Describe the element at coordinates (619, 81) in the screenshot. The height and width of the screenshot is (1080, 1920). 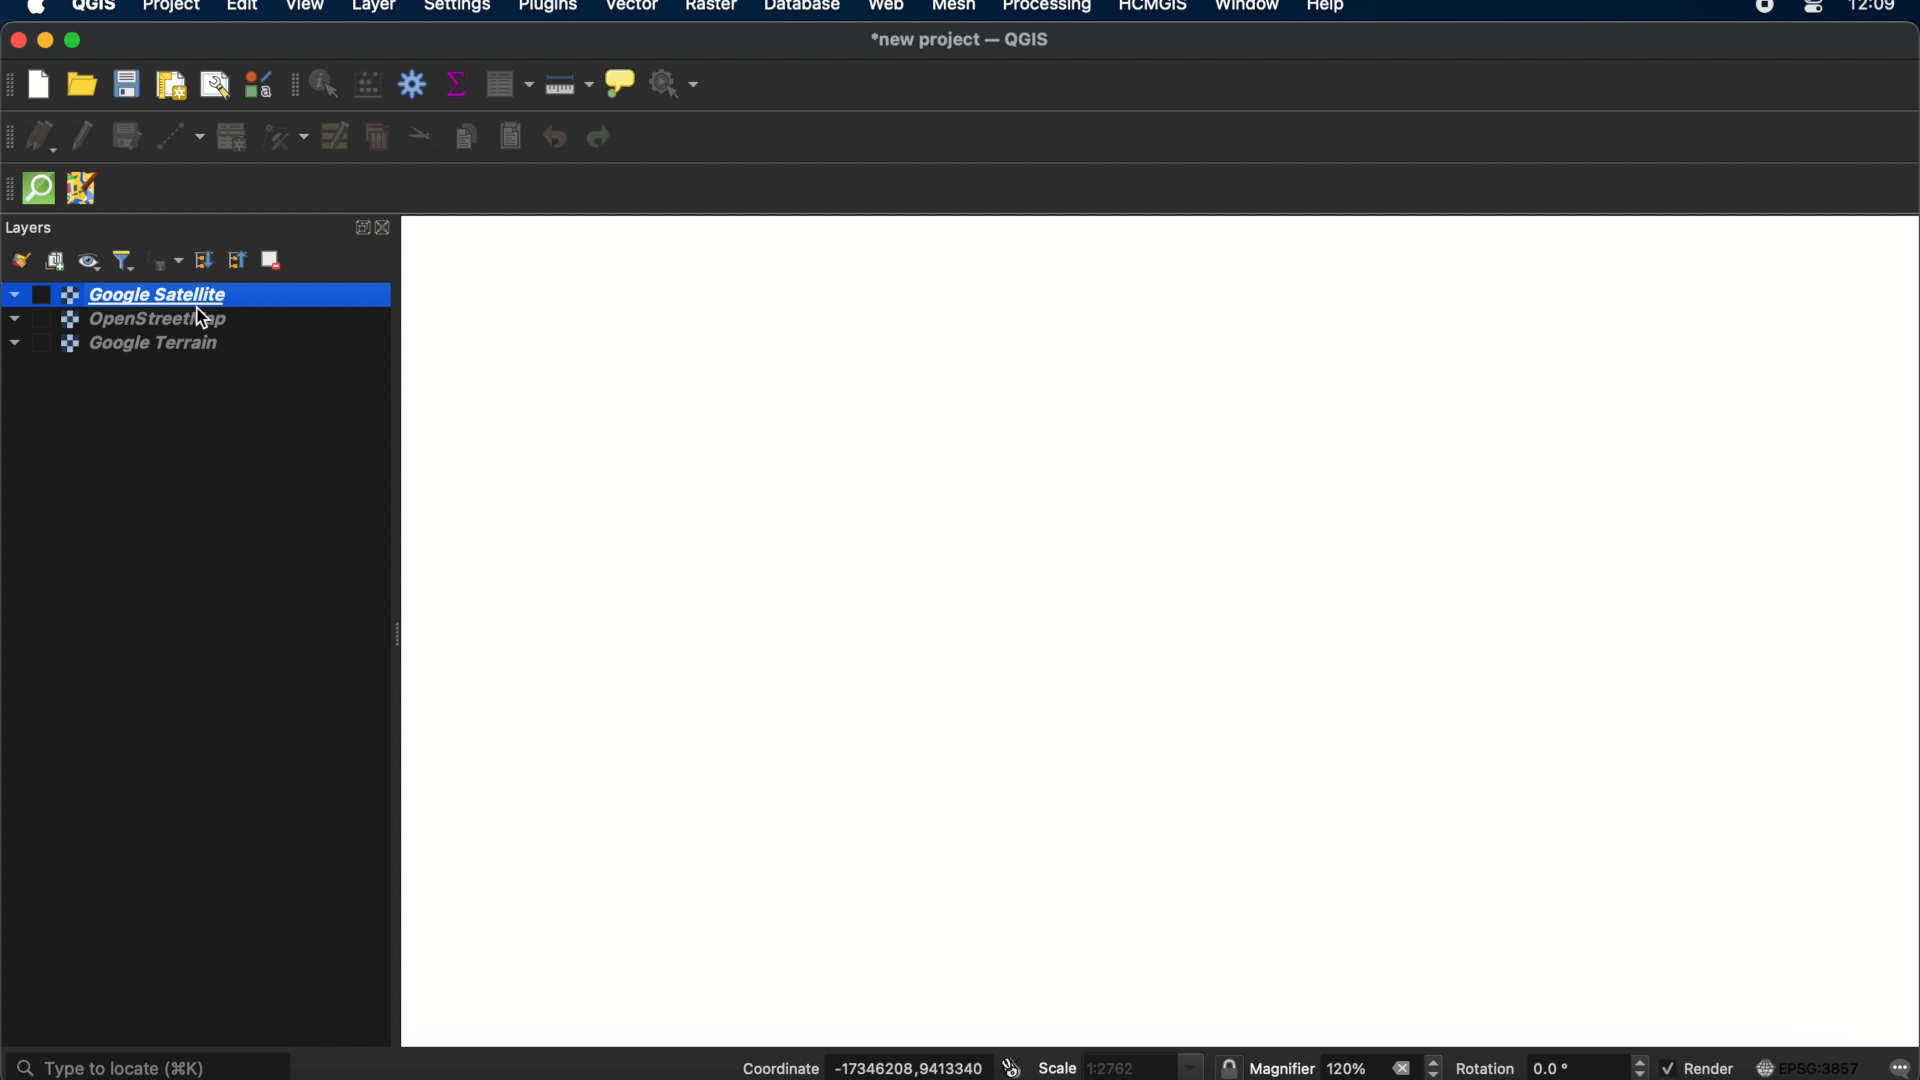
I see `show map tips` at that location.